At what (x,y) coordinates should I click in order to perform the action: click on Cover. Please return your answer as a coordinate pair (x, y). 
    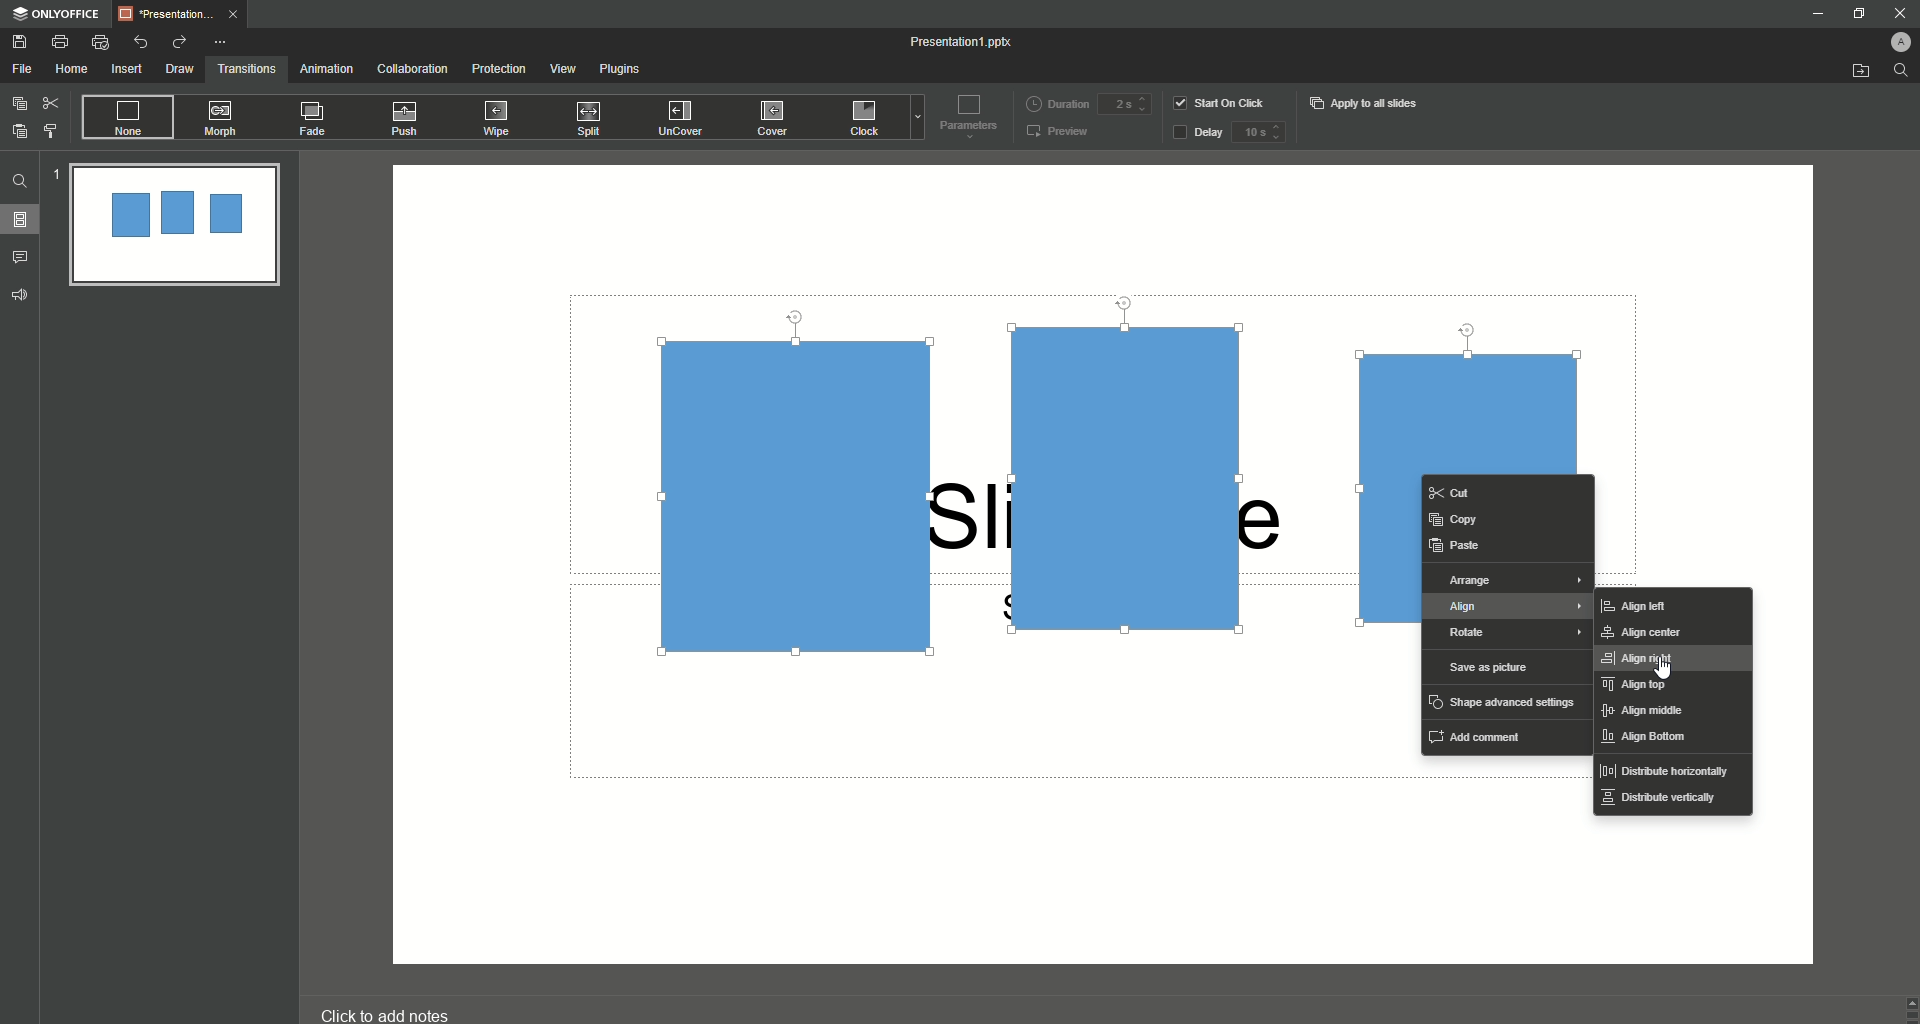
    Looking at the image, I should click on (775, 117).